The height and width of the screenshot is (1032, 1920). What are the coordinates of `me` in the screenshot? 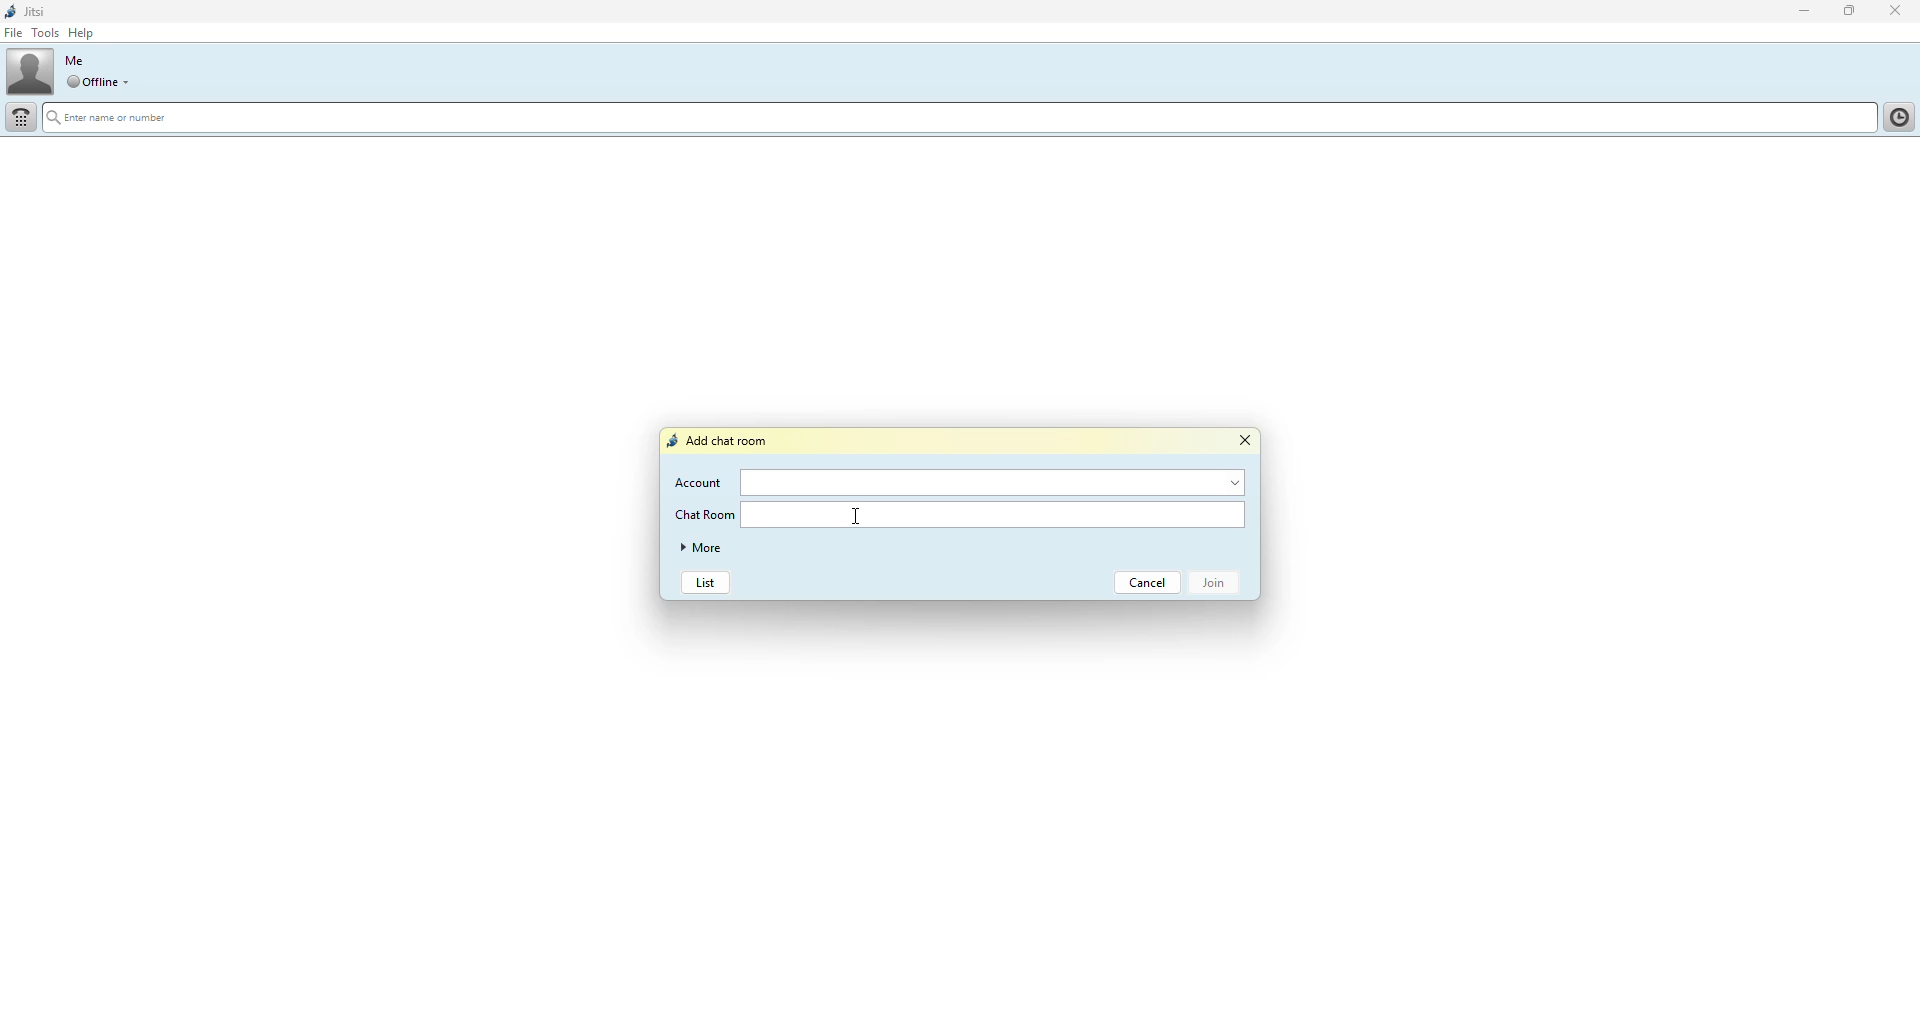 It's located at (74, 60).